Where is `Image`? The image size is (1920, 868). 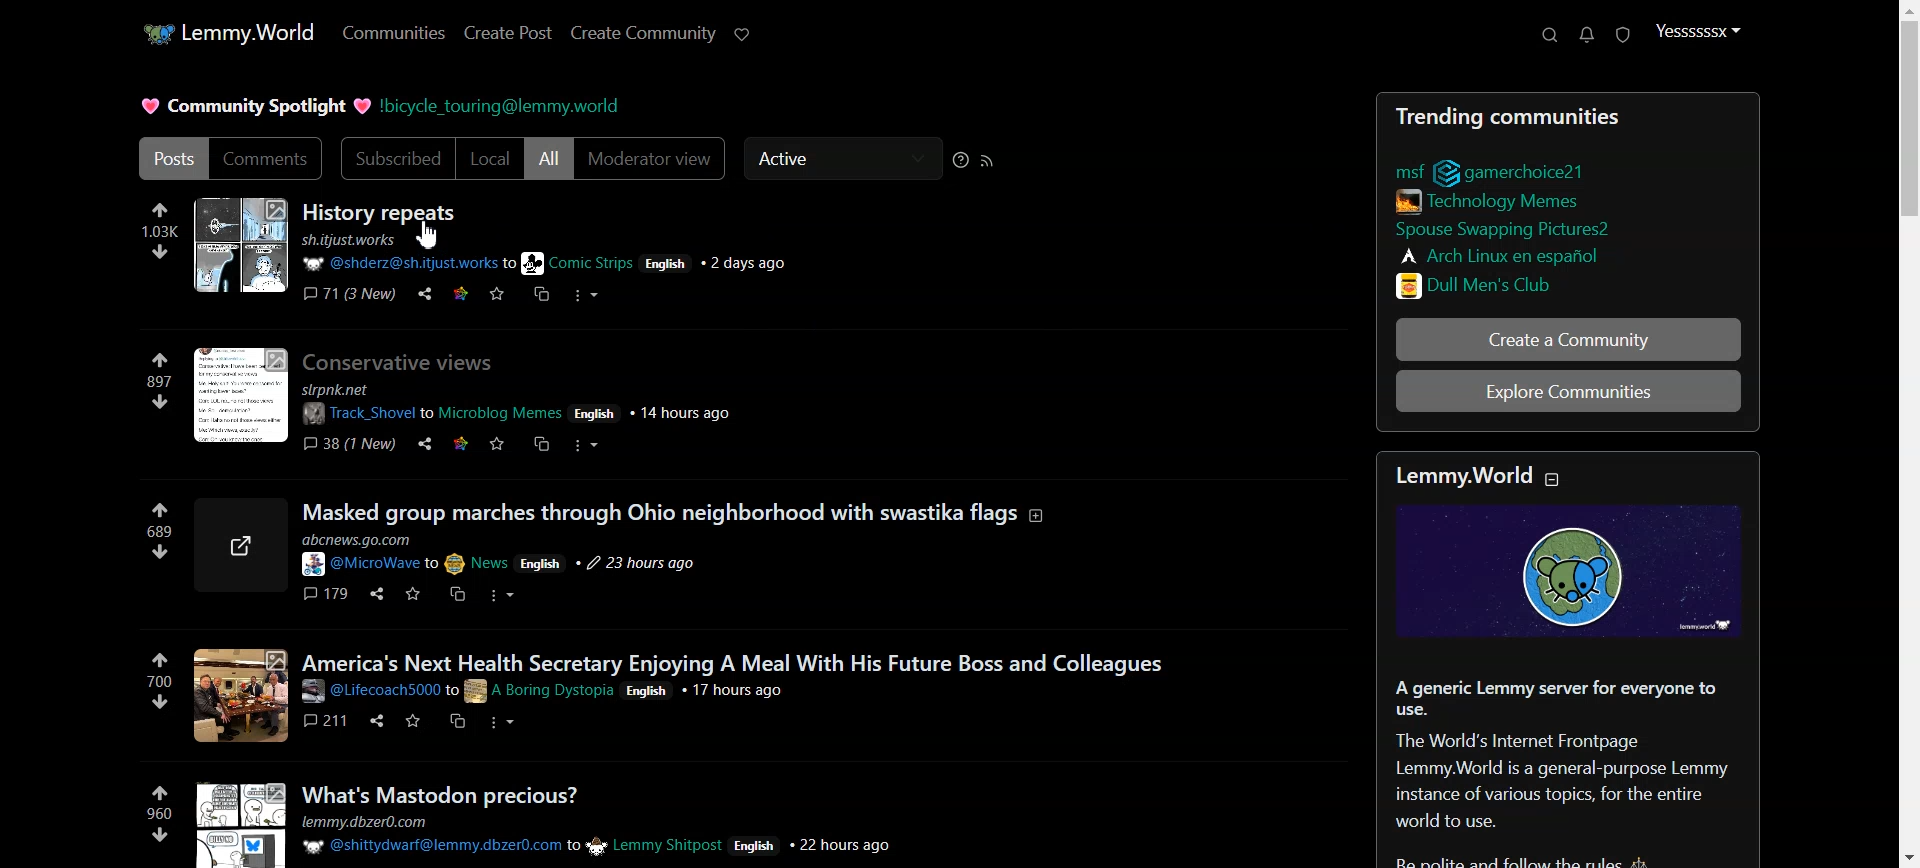 Image is located at coordinates (240, 694).